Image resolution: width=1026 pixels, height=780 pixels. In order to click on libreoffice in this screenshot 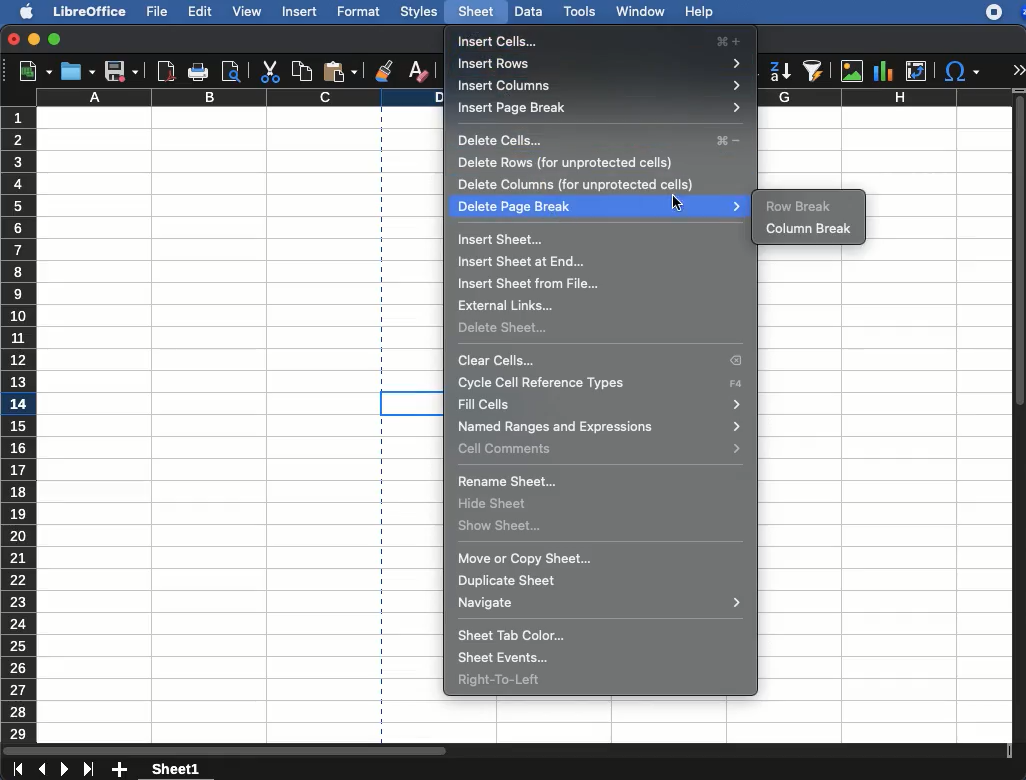, I will do `click(90, 10)`.